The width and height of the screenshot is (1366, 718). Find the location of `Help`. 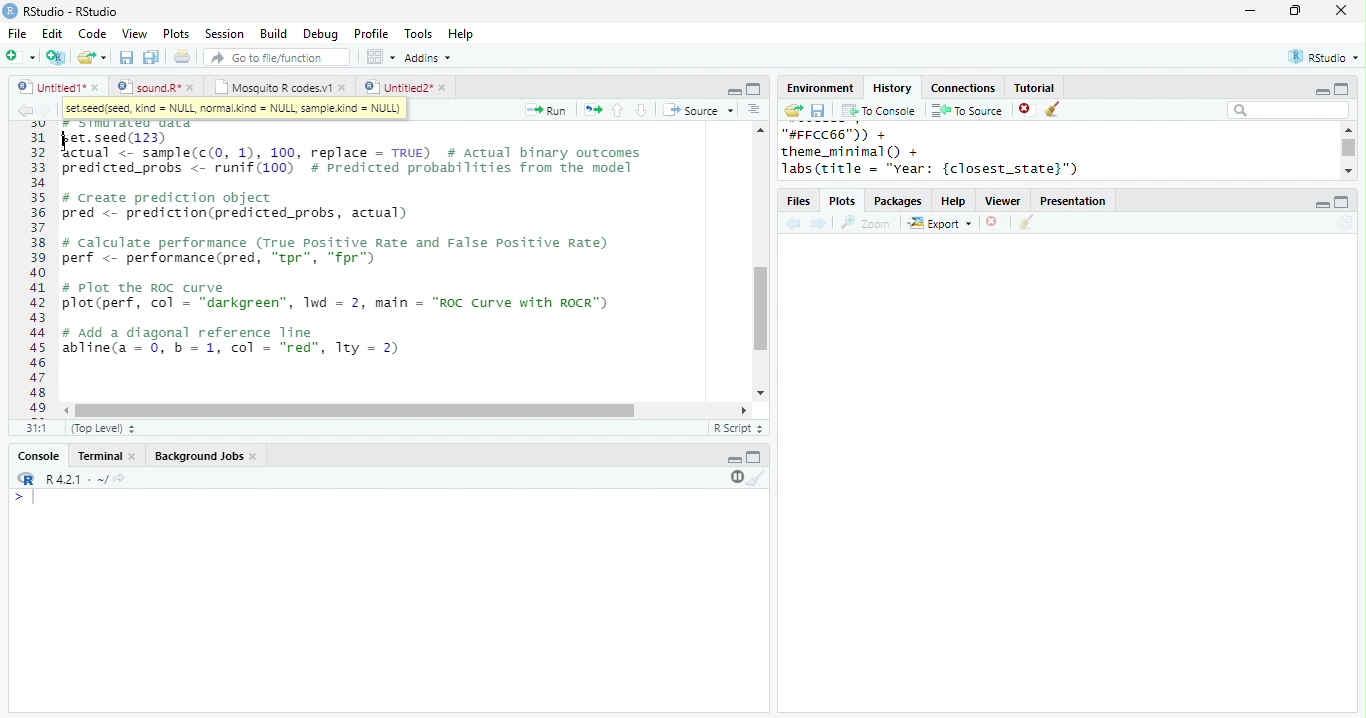

Help is located at coordinates (461, 35).